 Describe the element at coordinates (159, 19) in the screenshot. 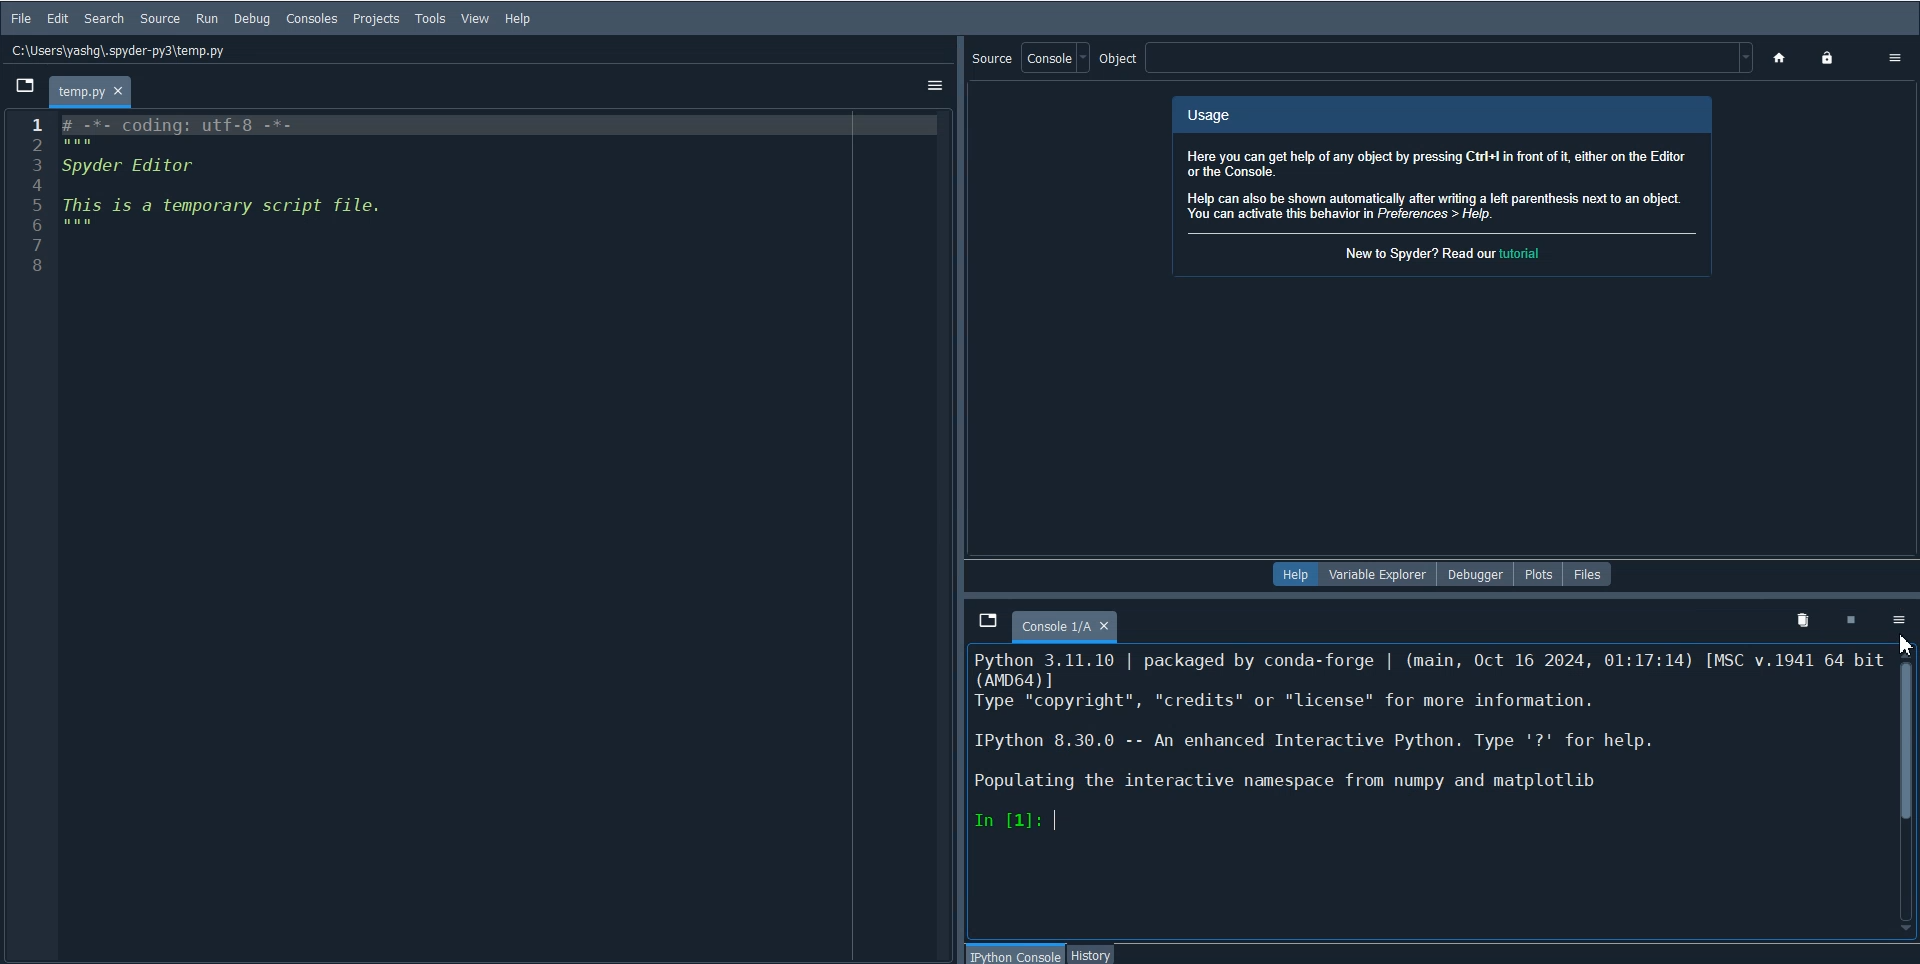

I see `Source` at that location.